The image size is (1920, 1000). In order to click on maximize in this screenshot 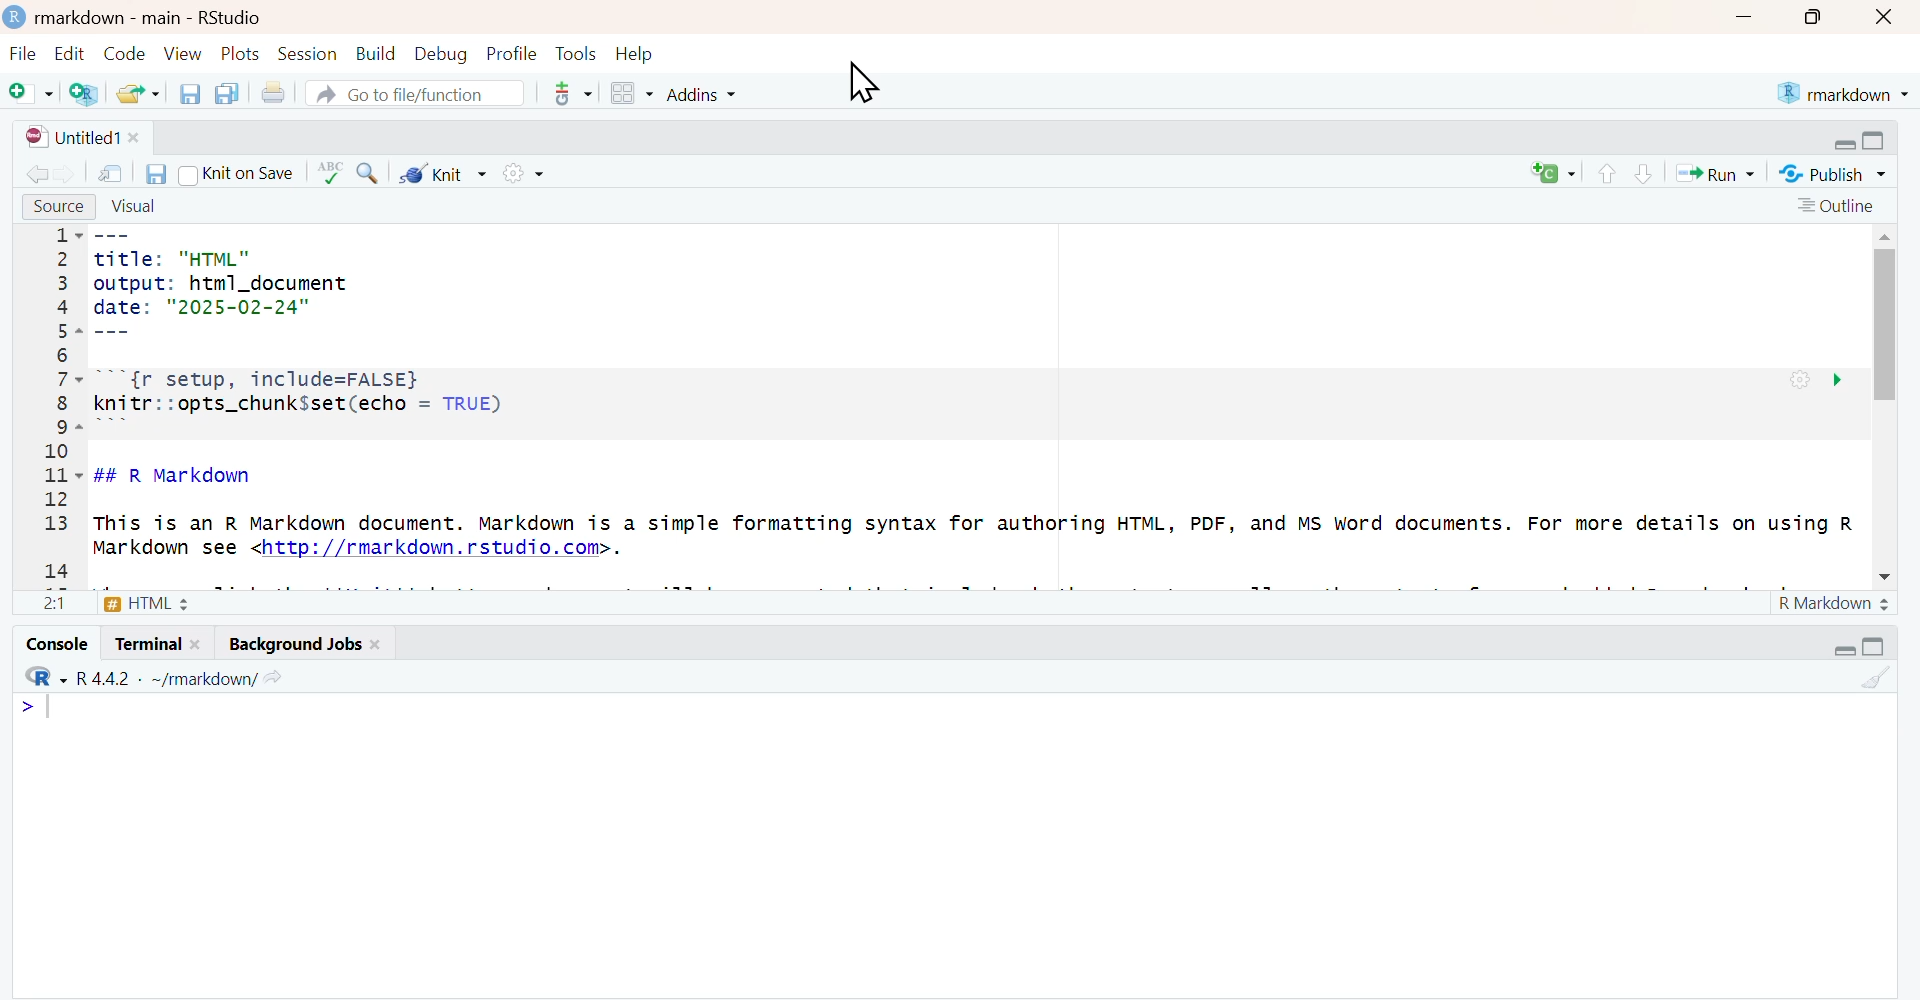, I will do `click(1874, 645)`.